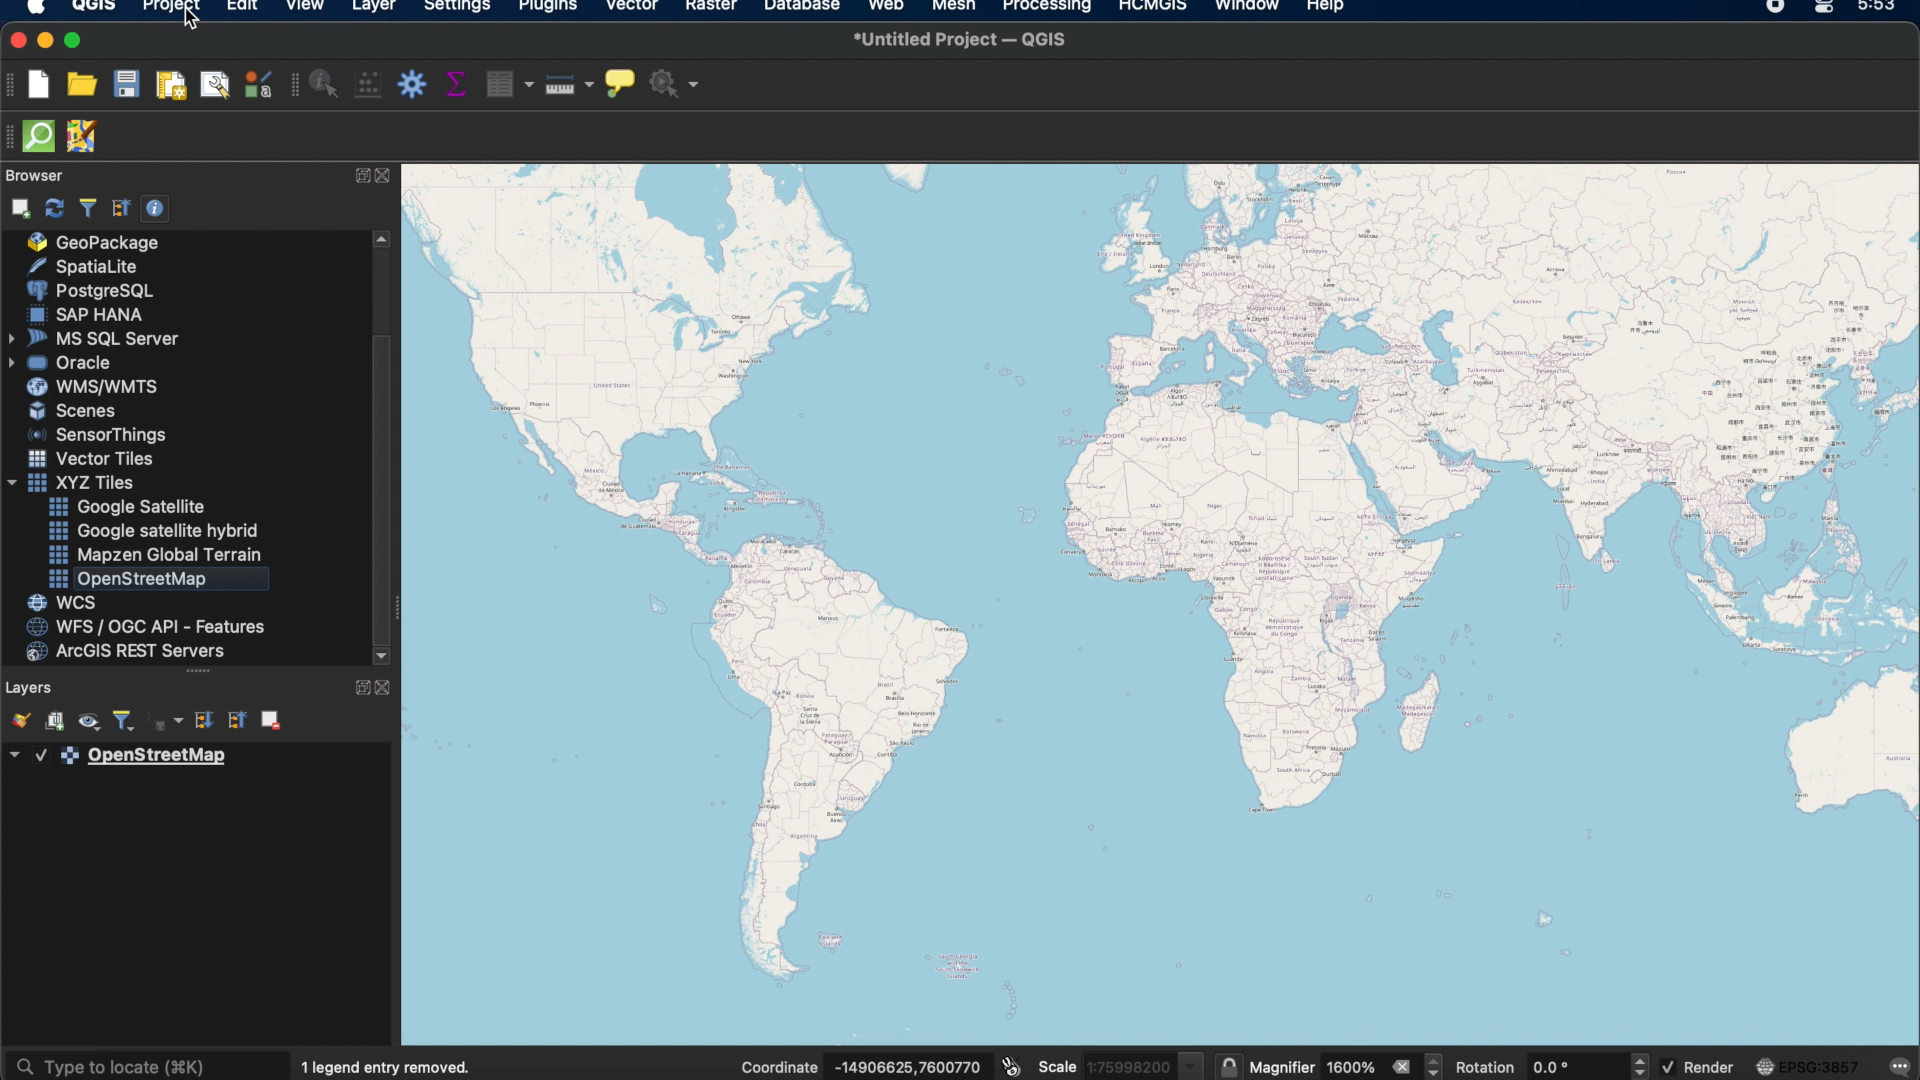 This screenshot has height=1080, width=1920. I want to click on collapse all, so click(237, 719).